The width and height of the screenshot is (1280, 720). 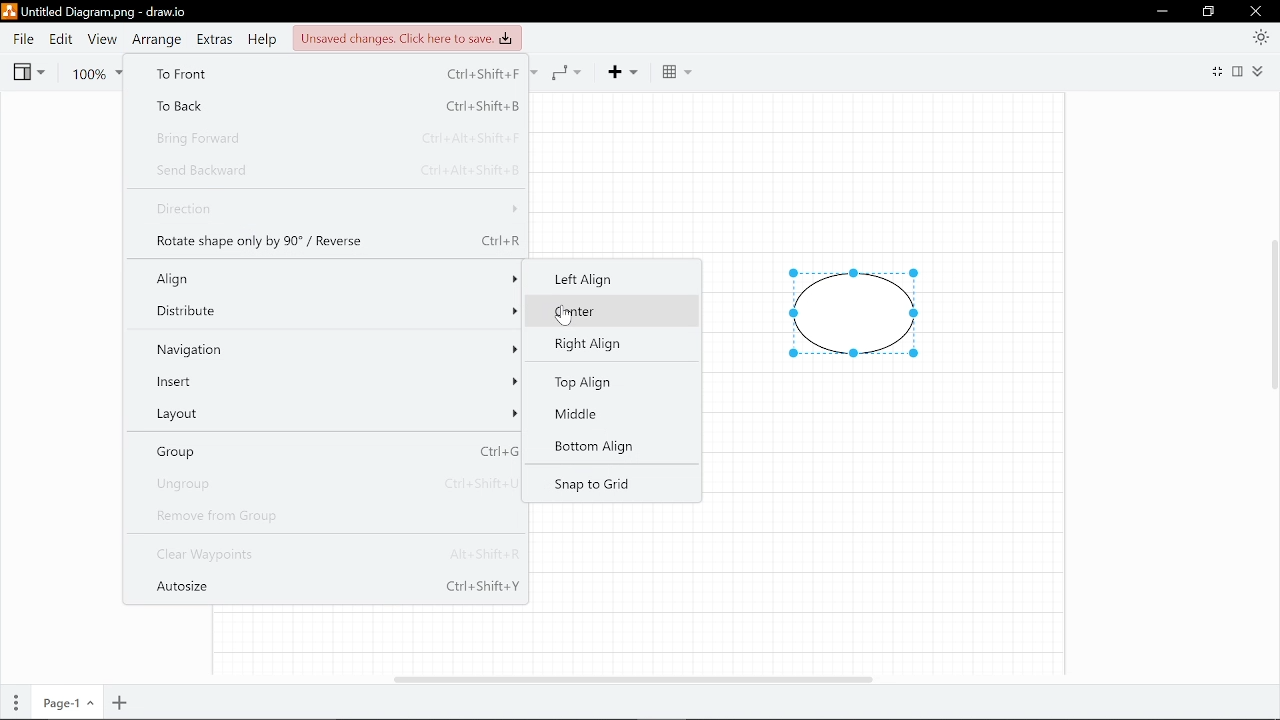 I want to click on Extras, so click(x=214, y=39).